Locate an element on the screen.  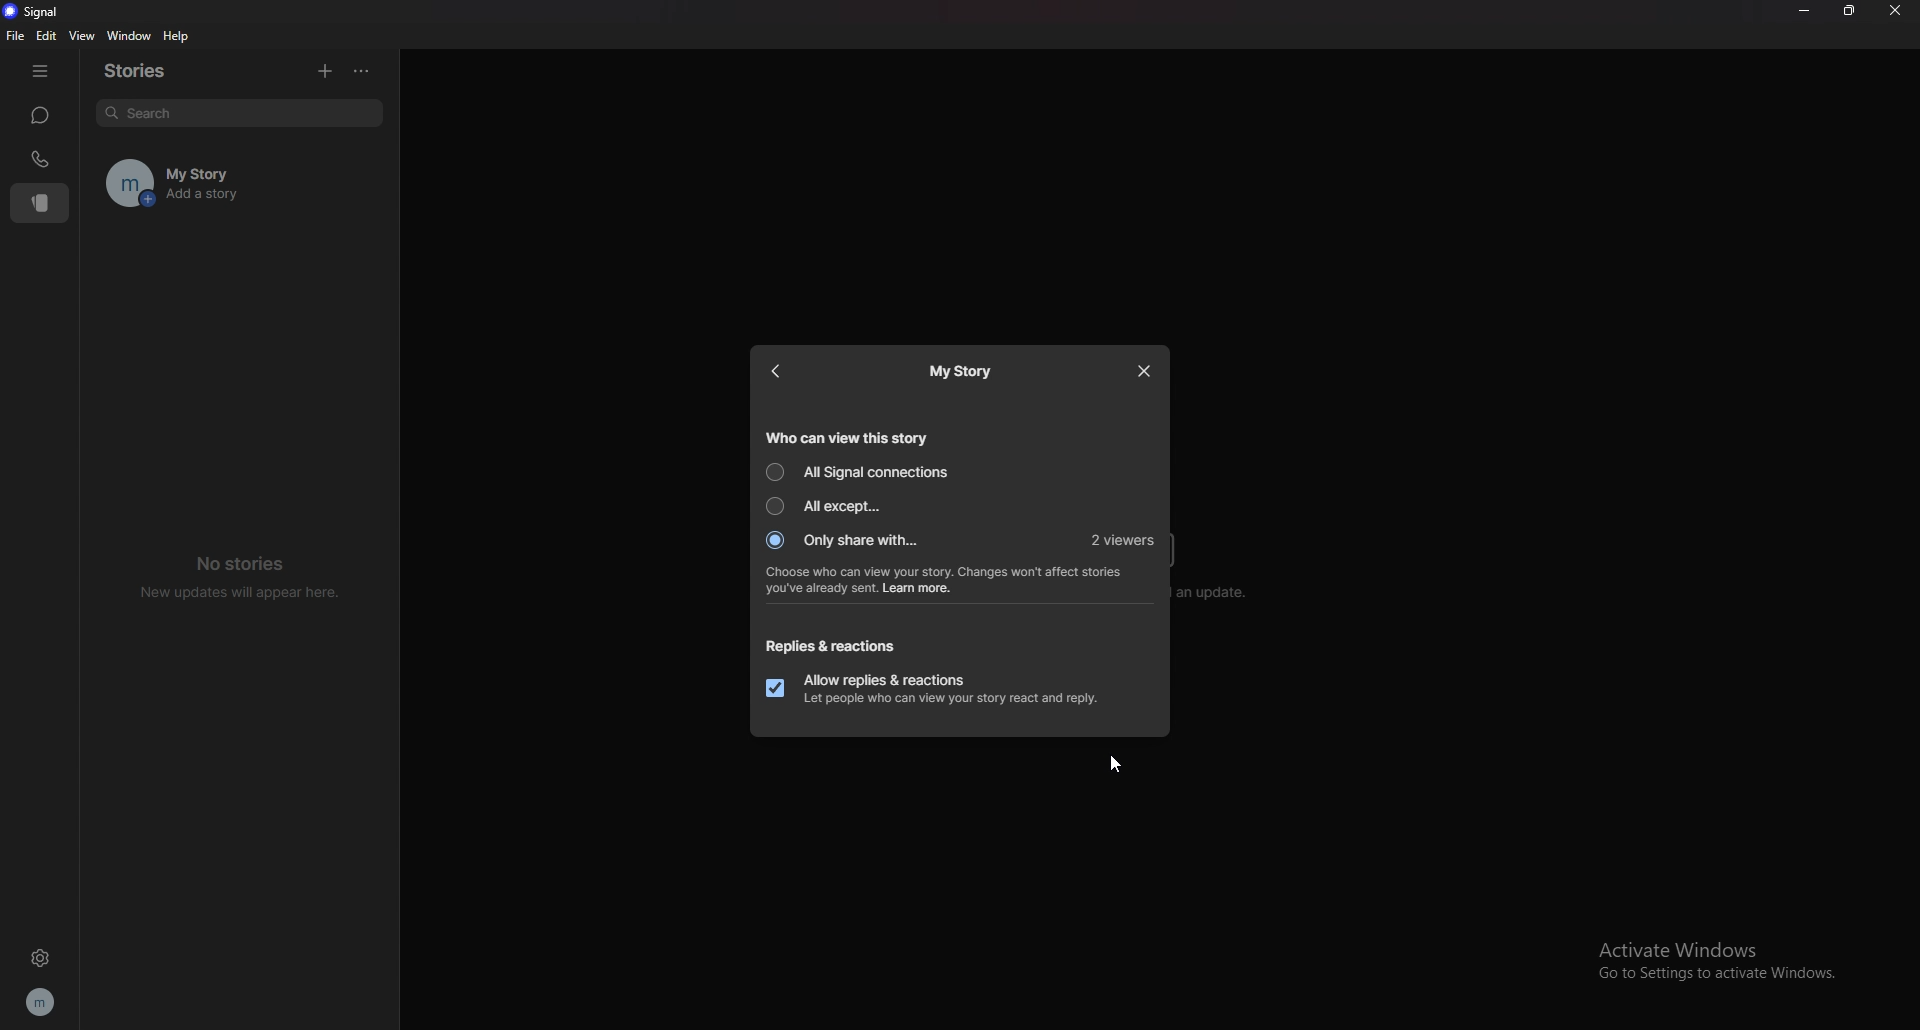
view is located at coordinates (82, 36).